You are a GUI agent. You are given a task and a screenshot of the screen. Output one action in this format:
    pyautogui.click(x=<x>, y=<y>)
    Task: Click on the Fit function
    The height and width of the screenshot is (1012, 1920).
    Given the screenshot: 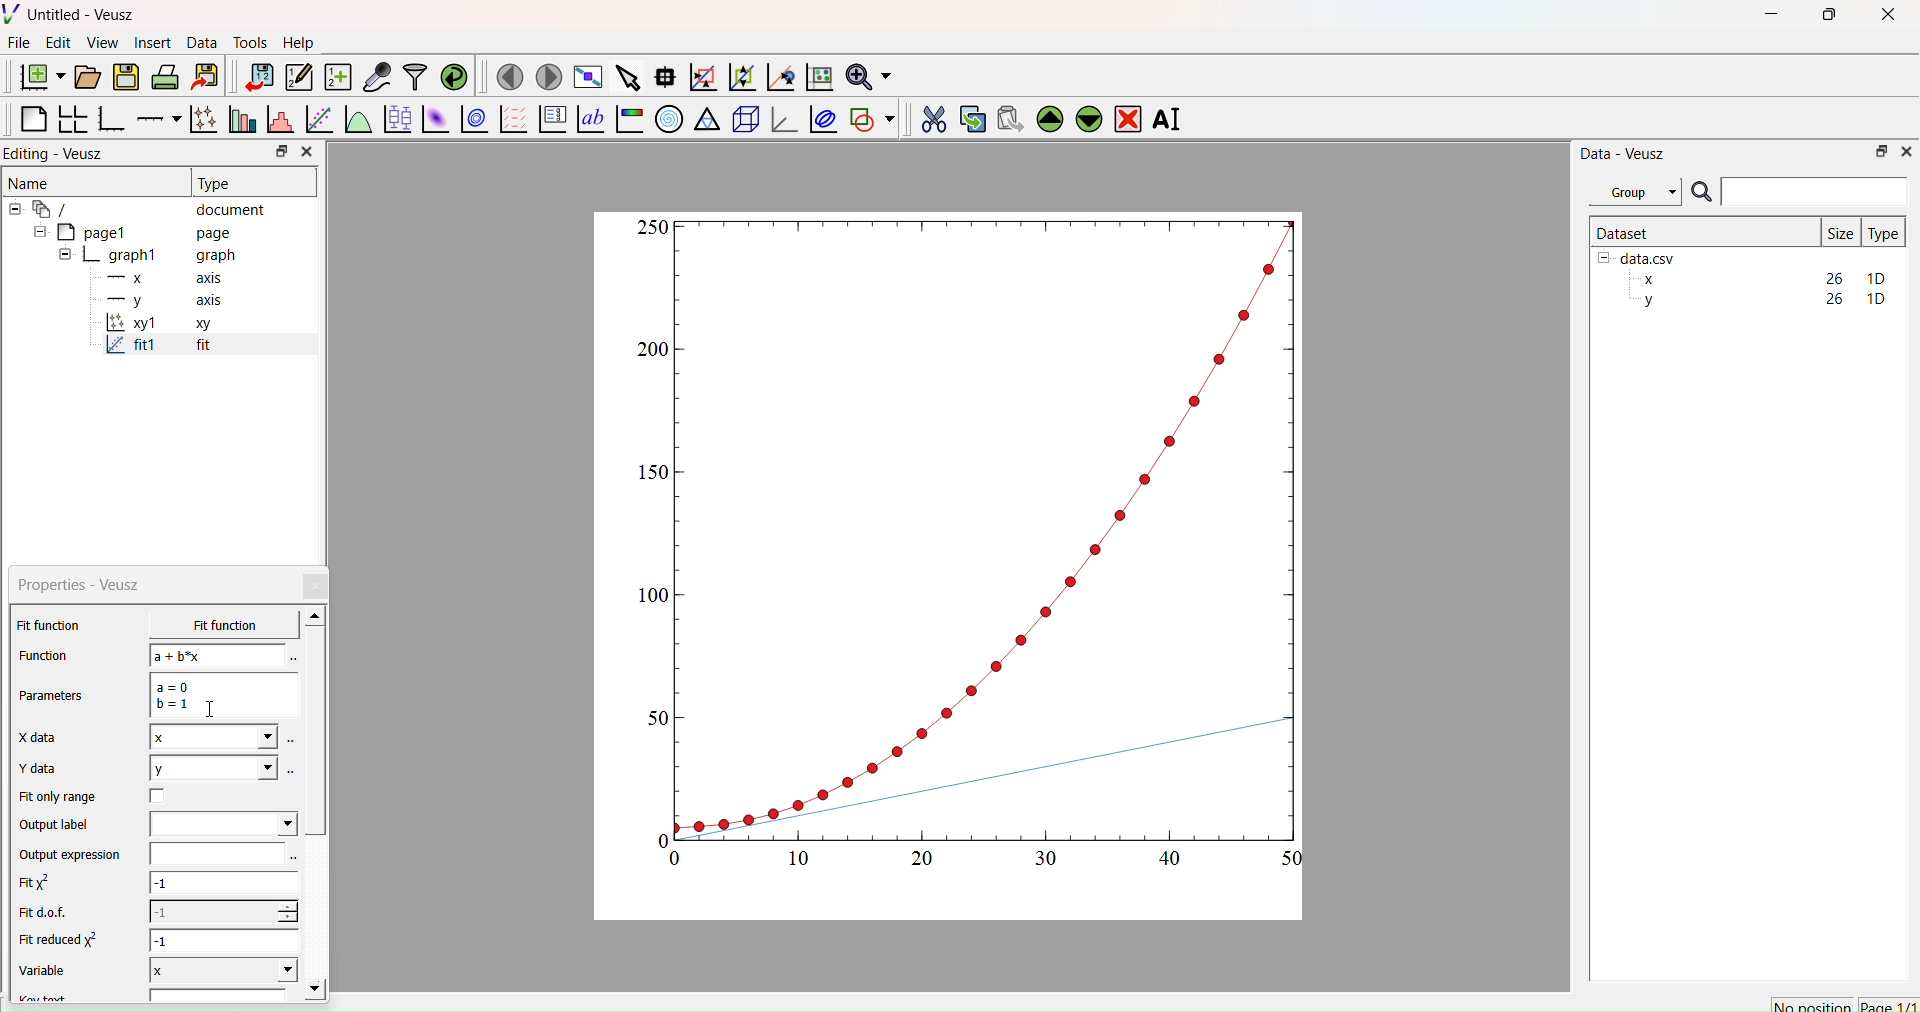 What is the action you would take?
    pyautogui.click(x=51, y=625)
    